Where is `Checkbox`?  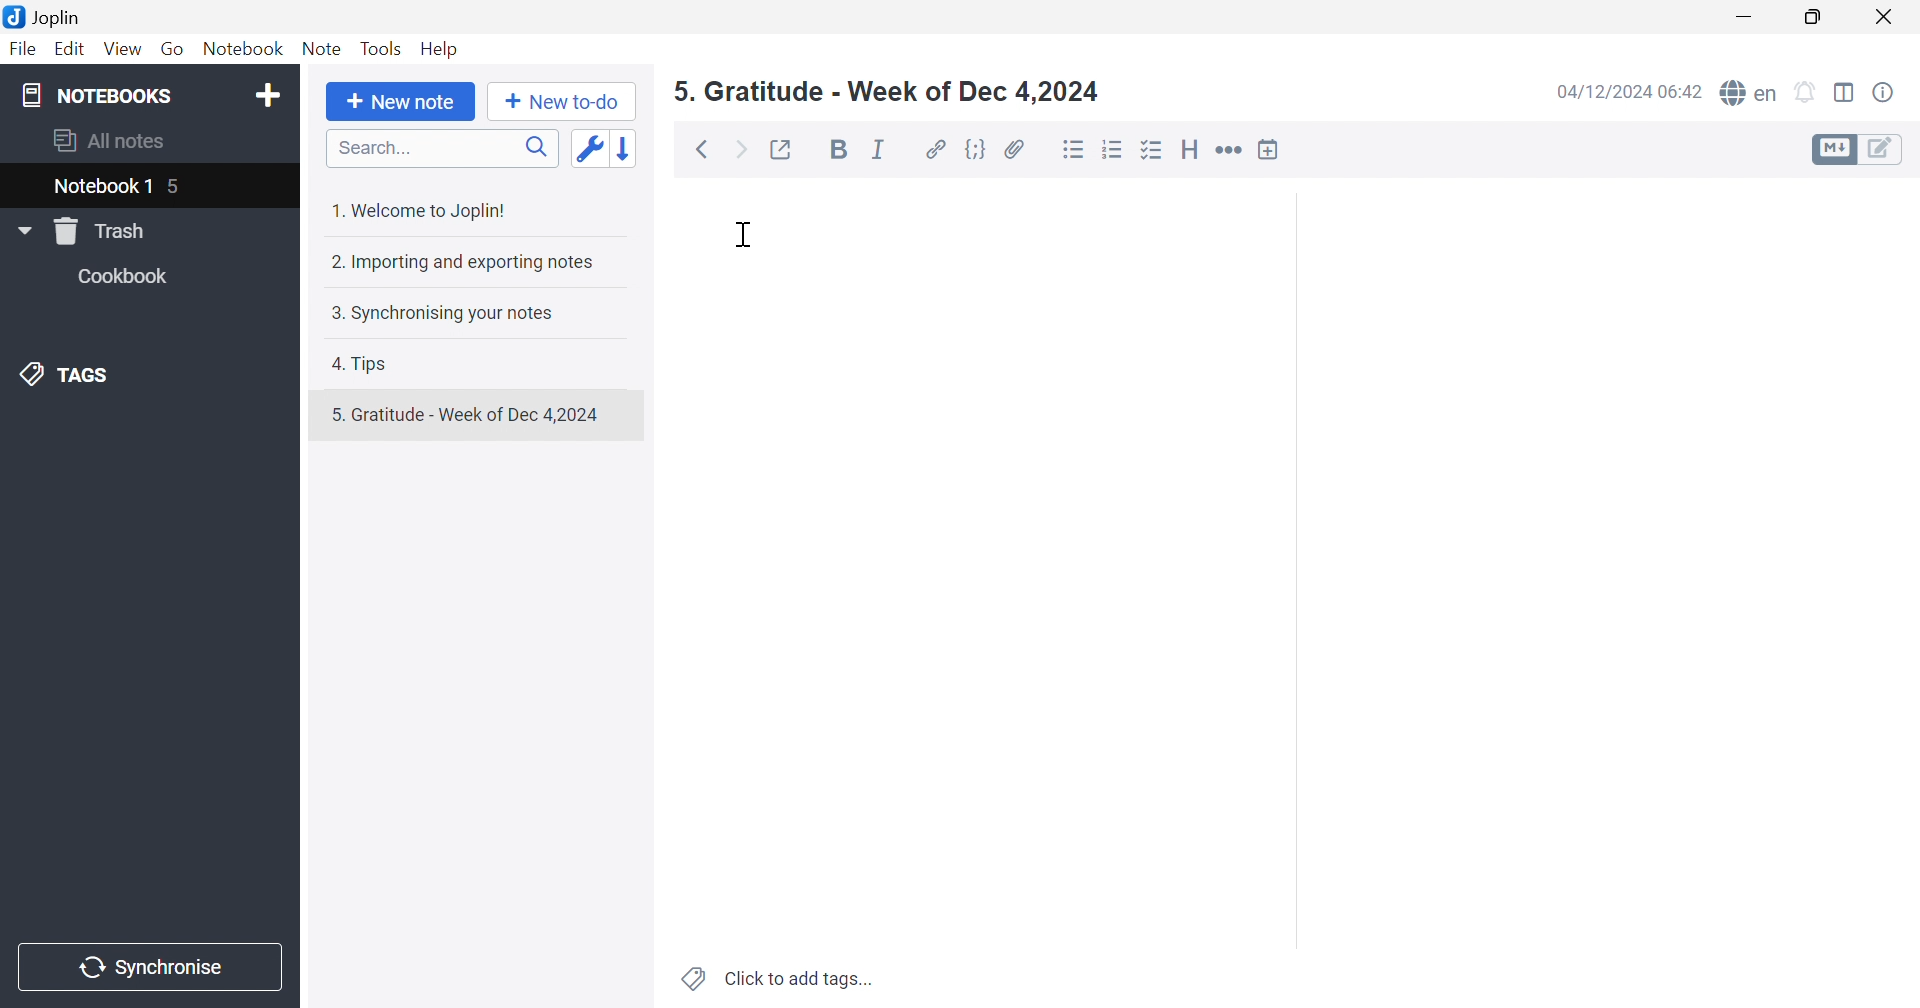
Checkbox is located at coordinates (1153, 151).